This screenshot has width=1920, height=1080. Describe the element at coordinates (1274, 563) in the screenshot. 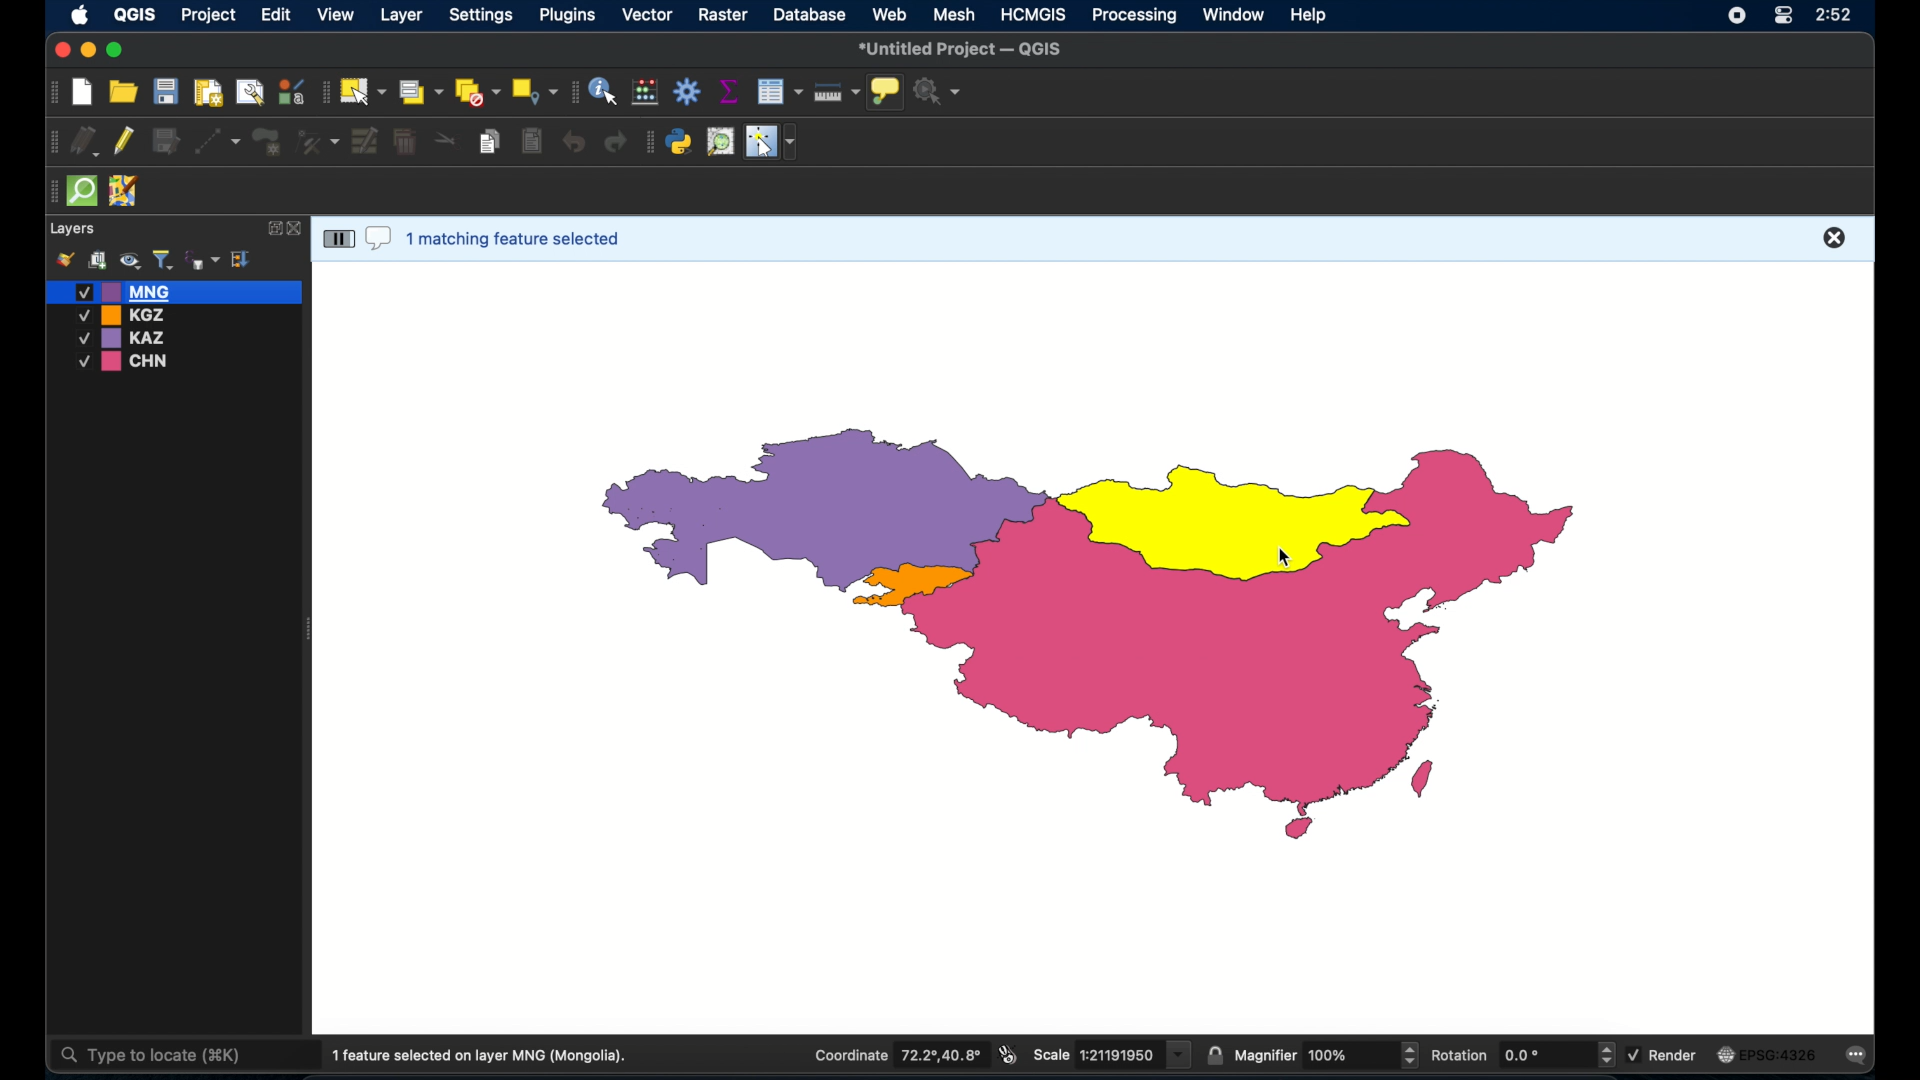

I see `cursor` at that location.